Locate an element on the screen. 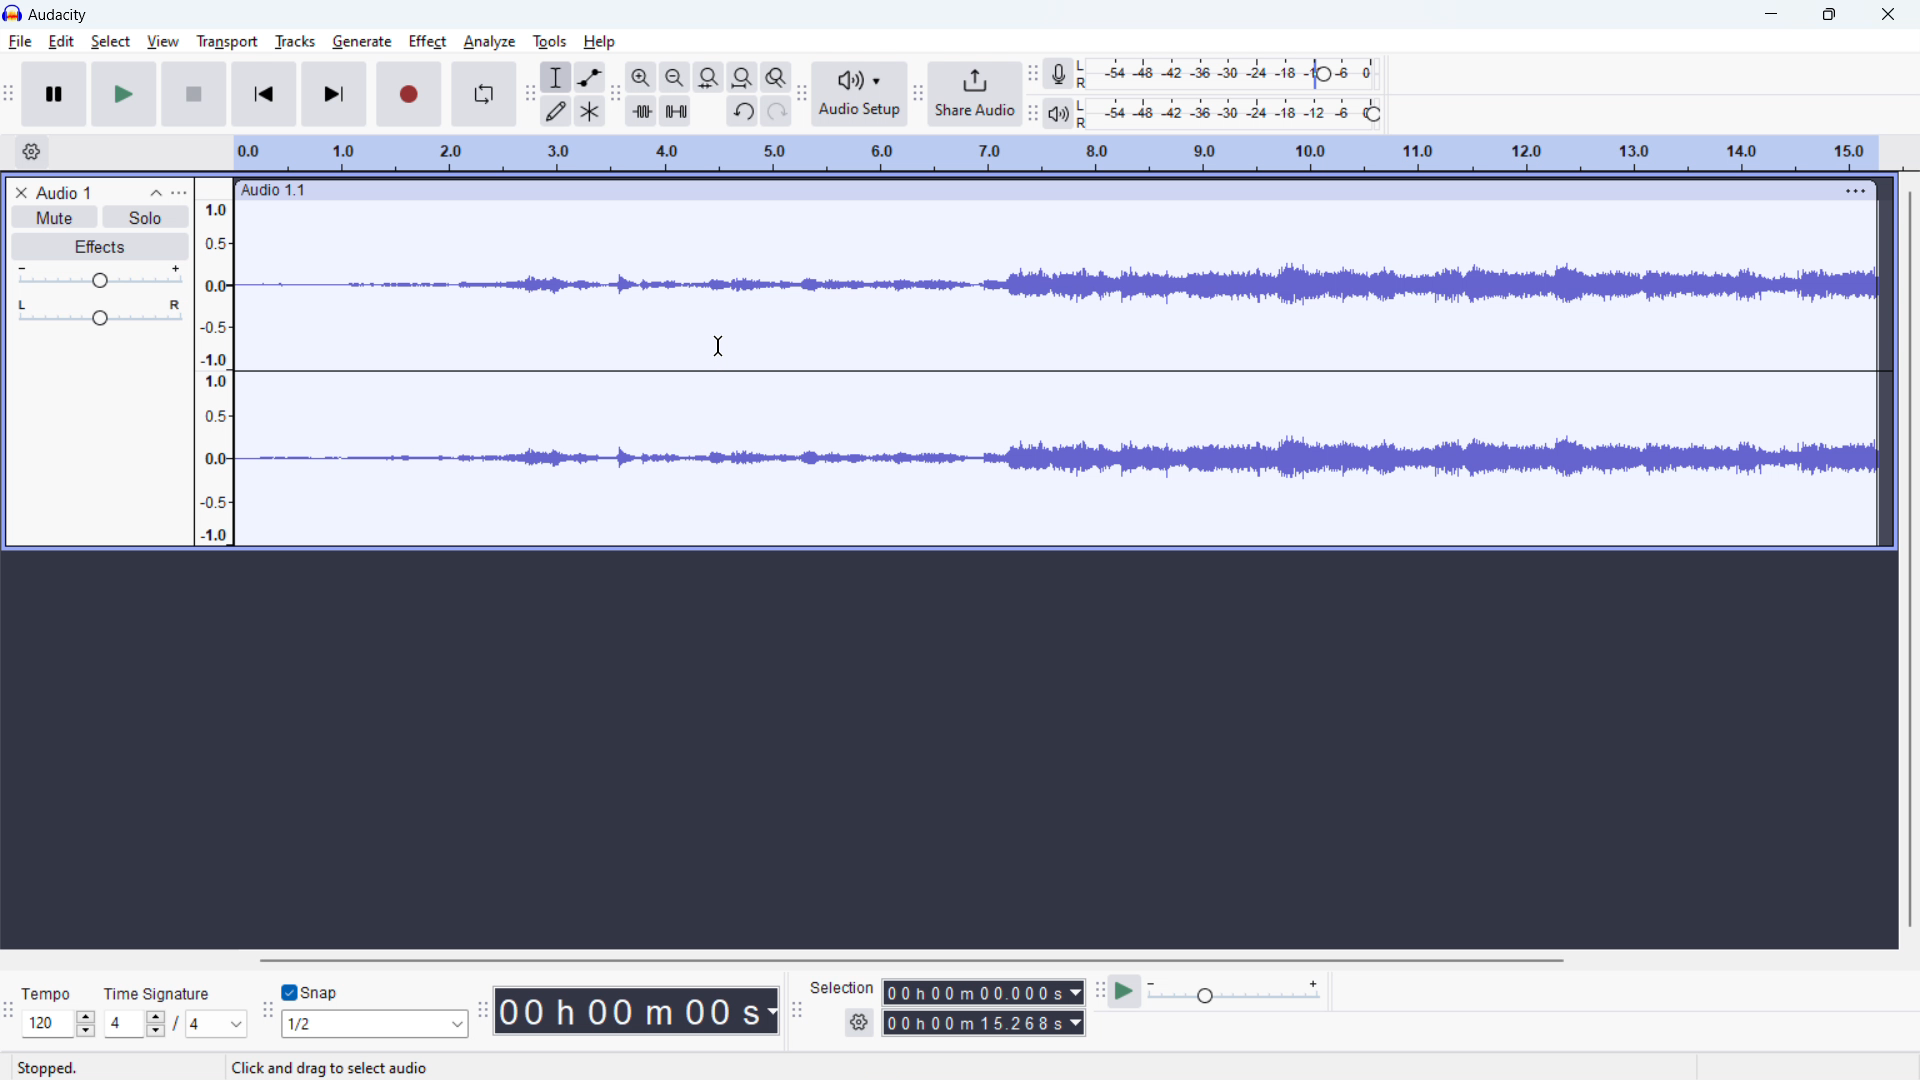 This screenshot has height=1080, width=1920. edit is located at coordinates (62, 42).